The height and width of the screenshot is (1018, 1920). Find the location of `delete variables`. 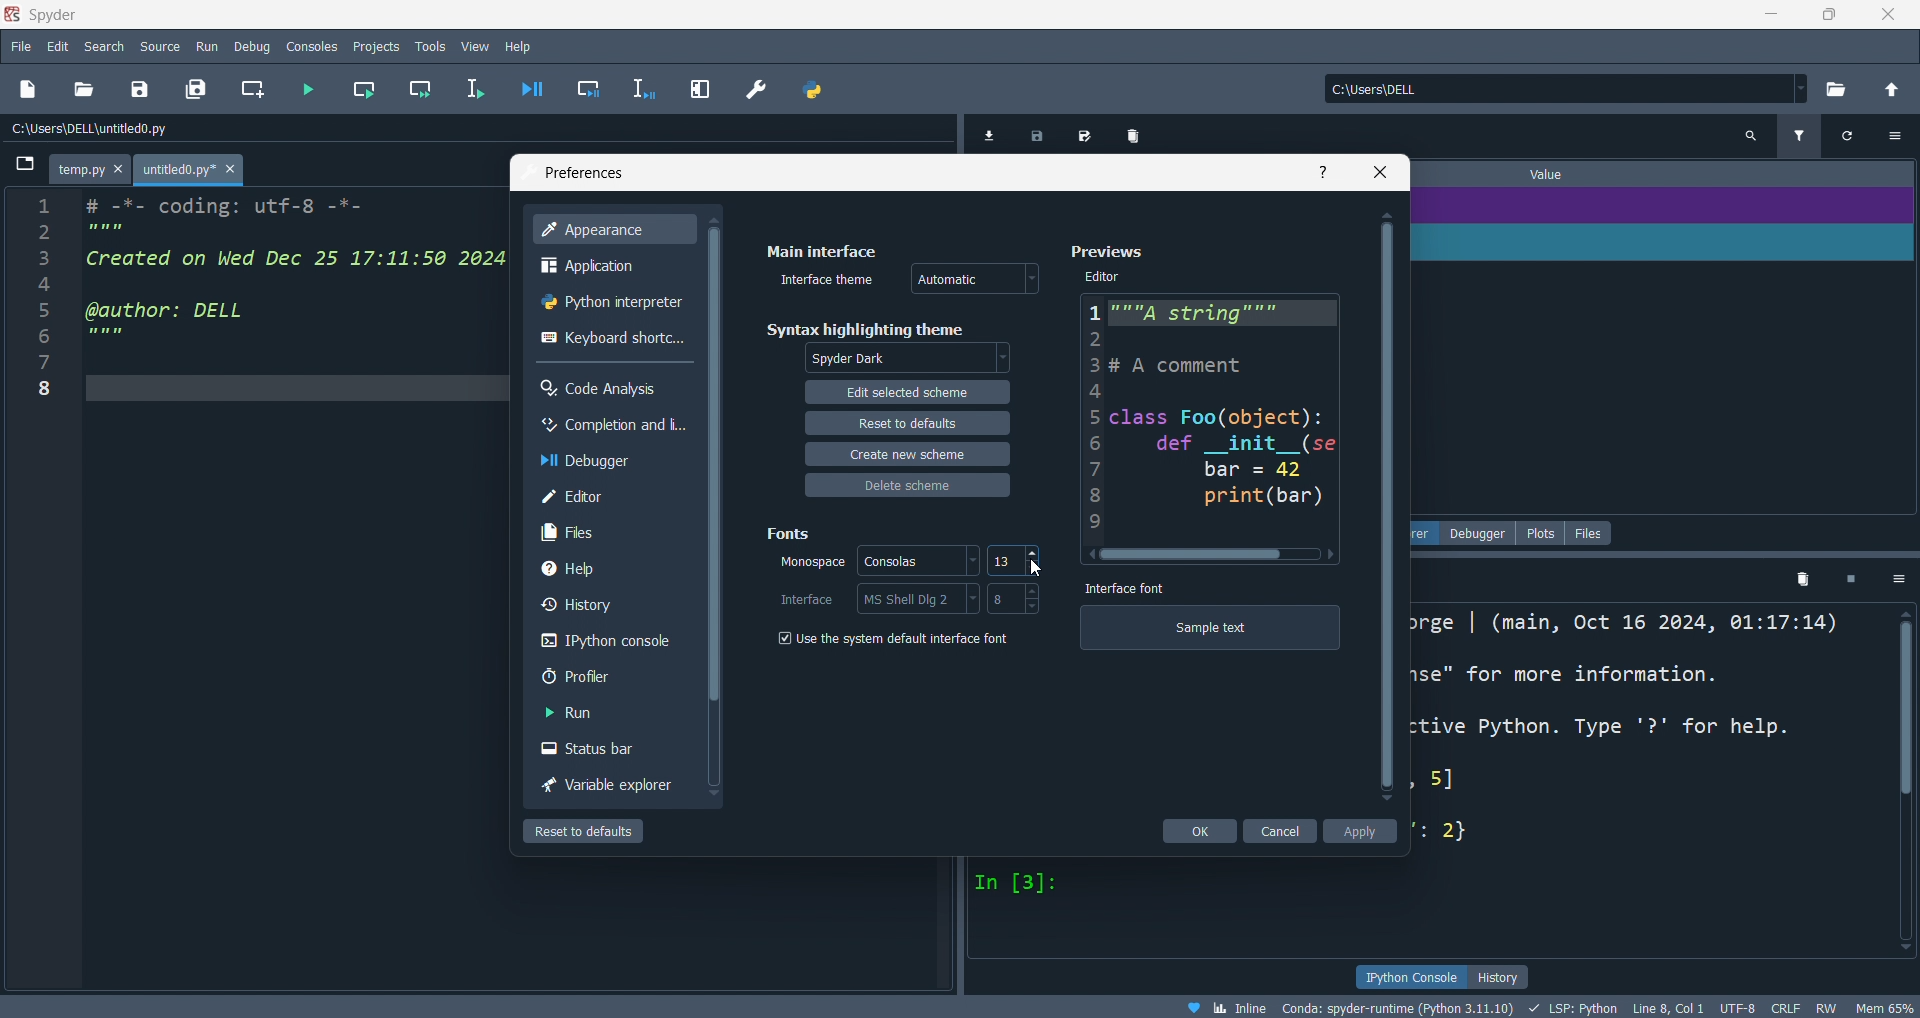

delete variables is located at coordinates (1802, 579).